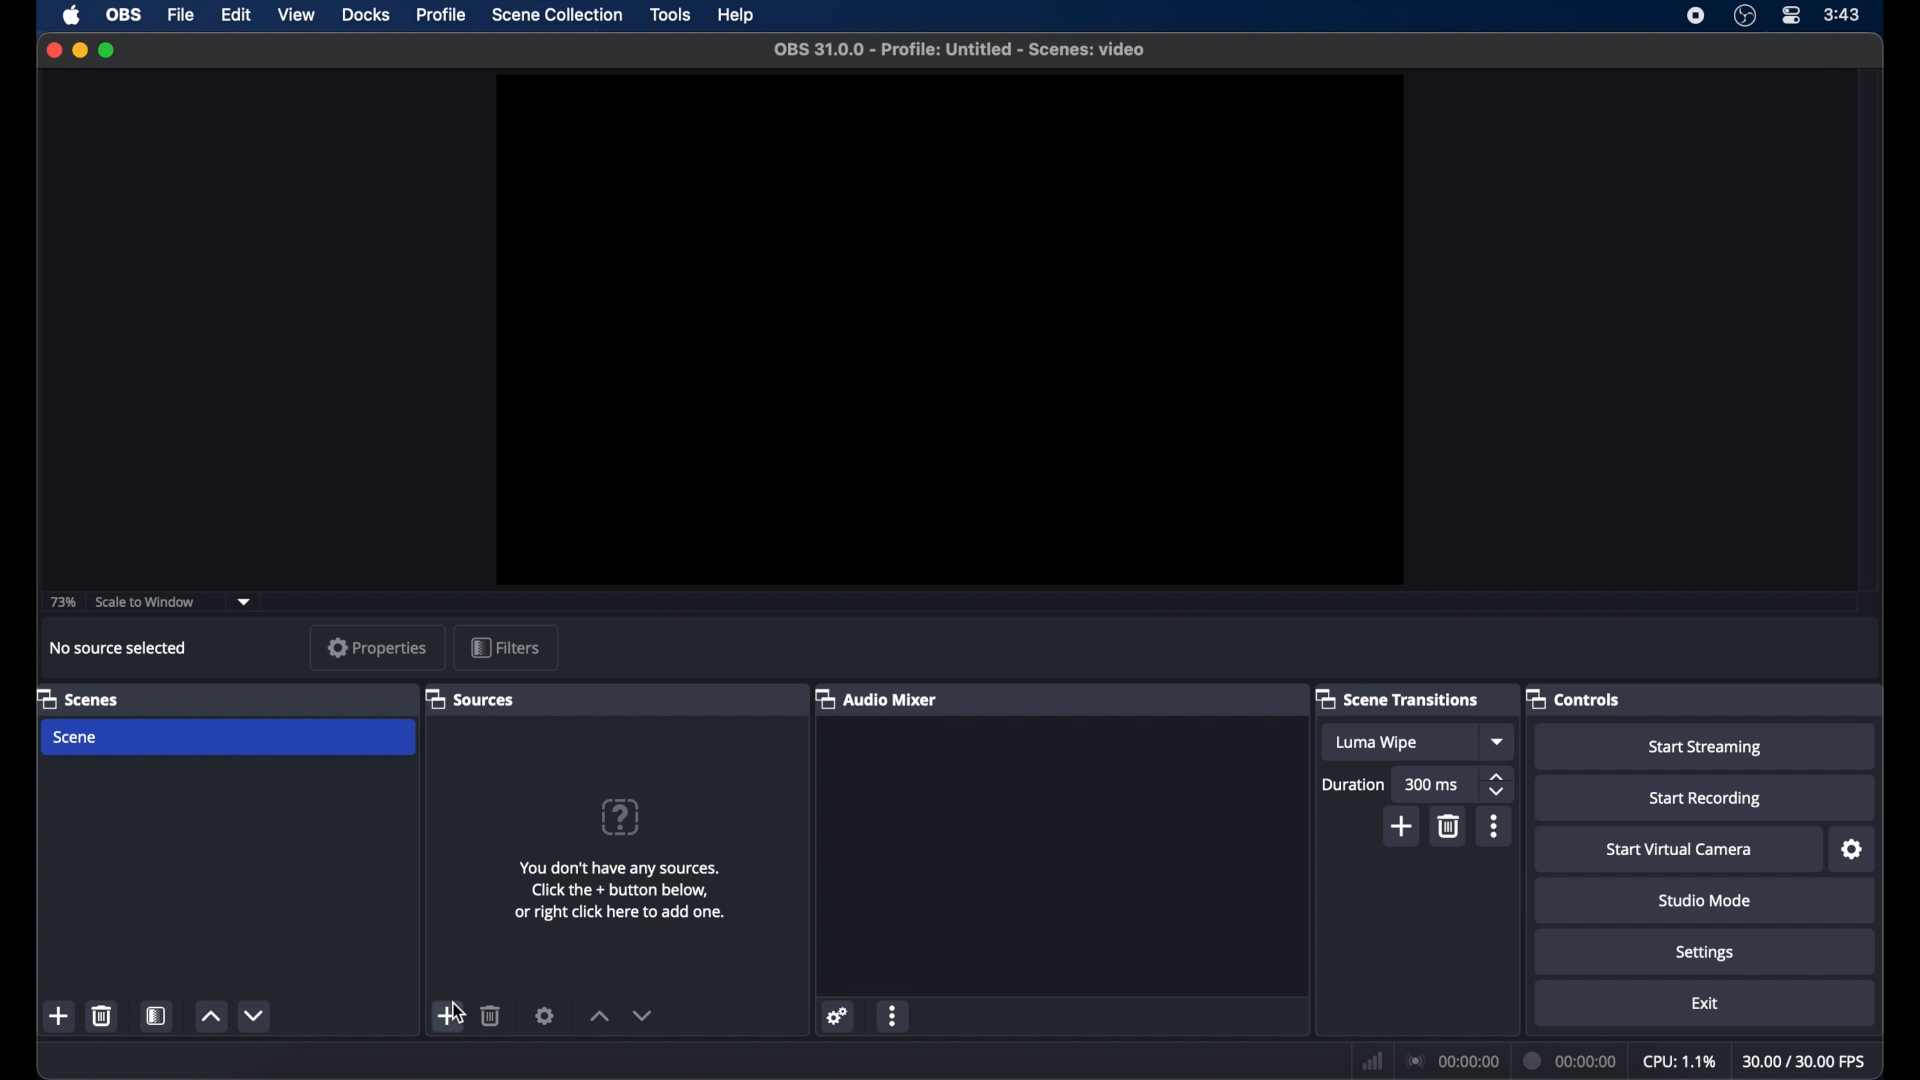 The width and height of the screenshot is (1920, 1080). Describe the element at coordinates (1373, 1062) in the screenshot. I see `network` at that location.